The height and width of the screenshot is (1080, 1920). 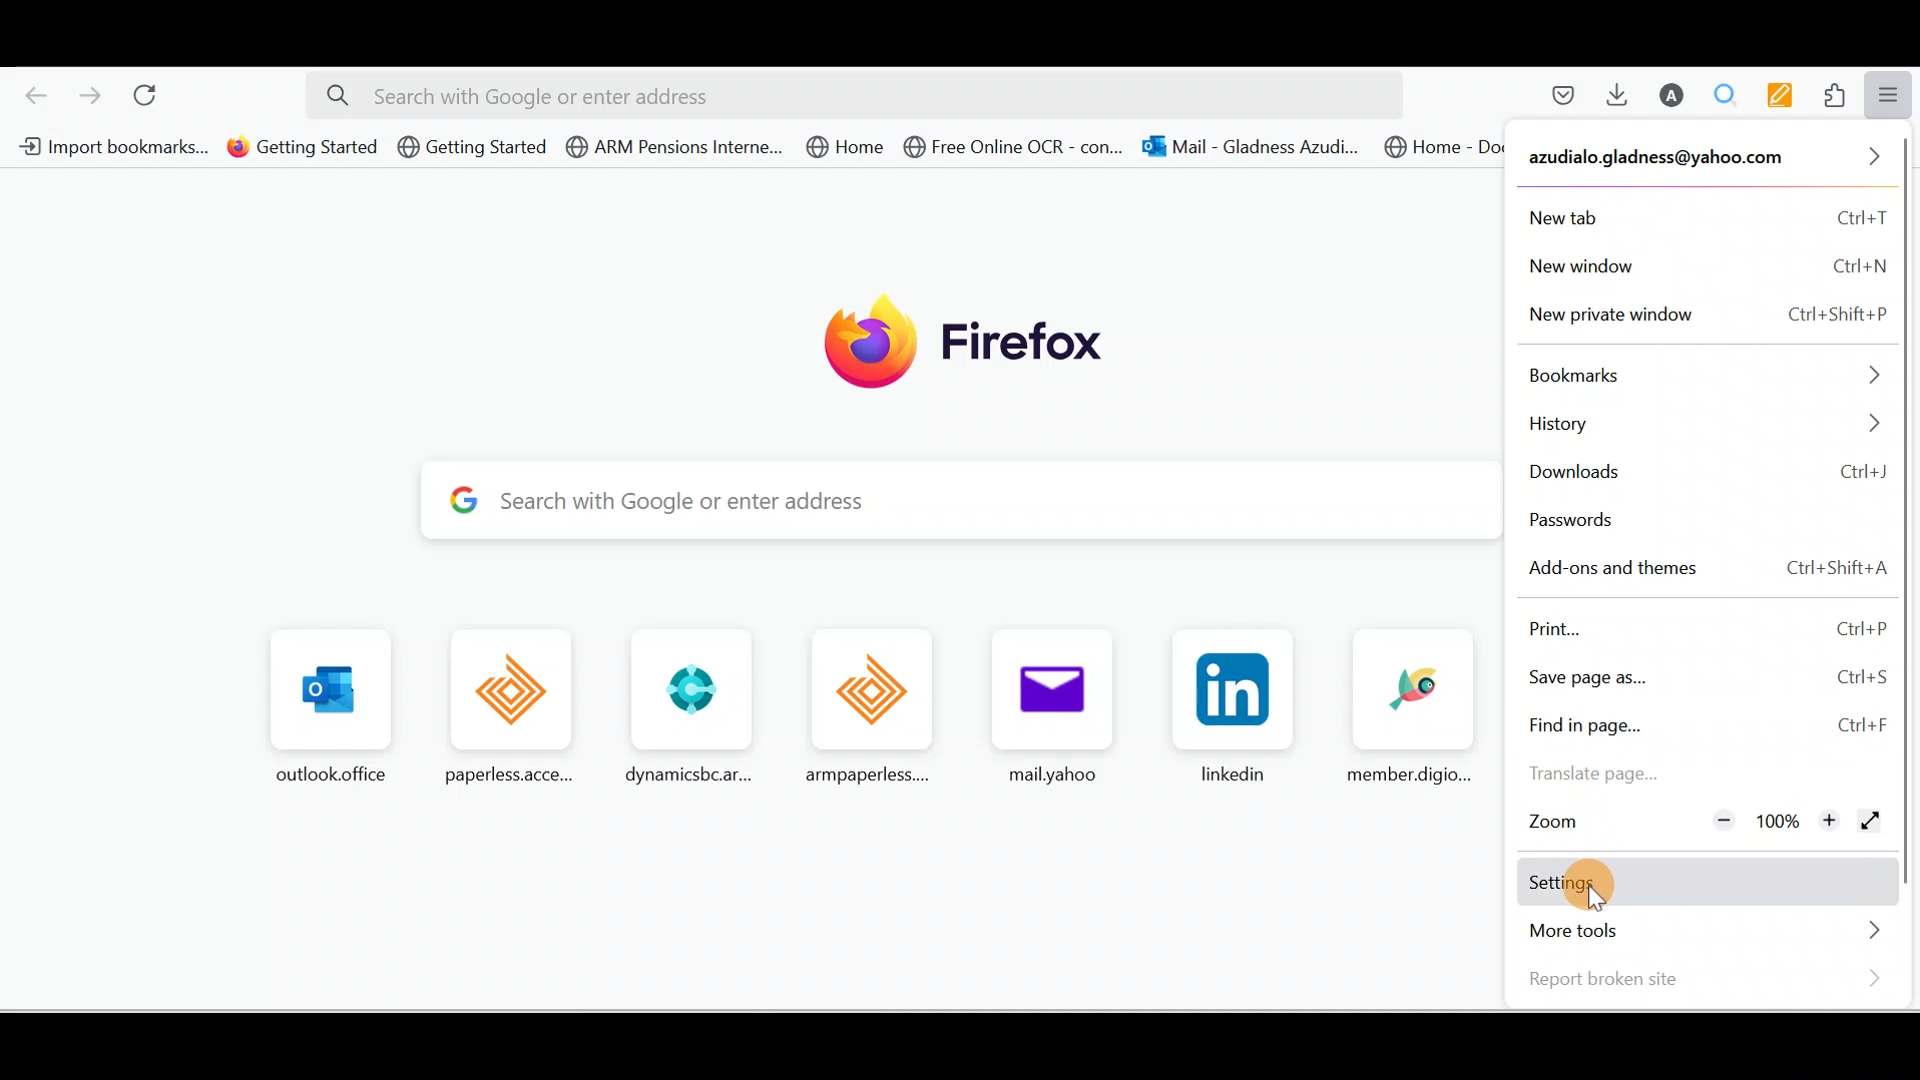 I want to click on Save to pocket, so click(x=1555, y=95).